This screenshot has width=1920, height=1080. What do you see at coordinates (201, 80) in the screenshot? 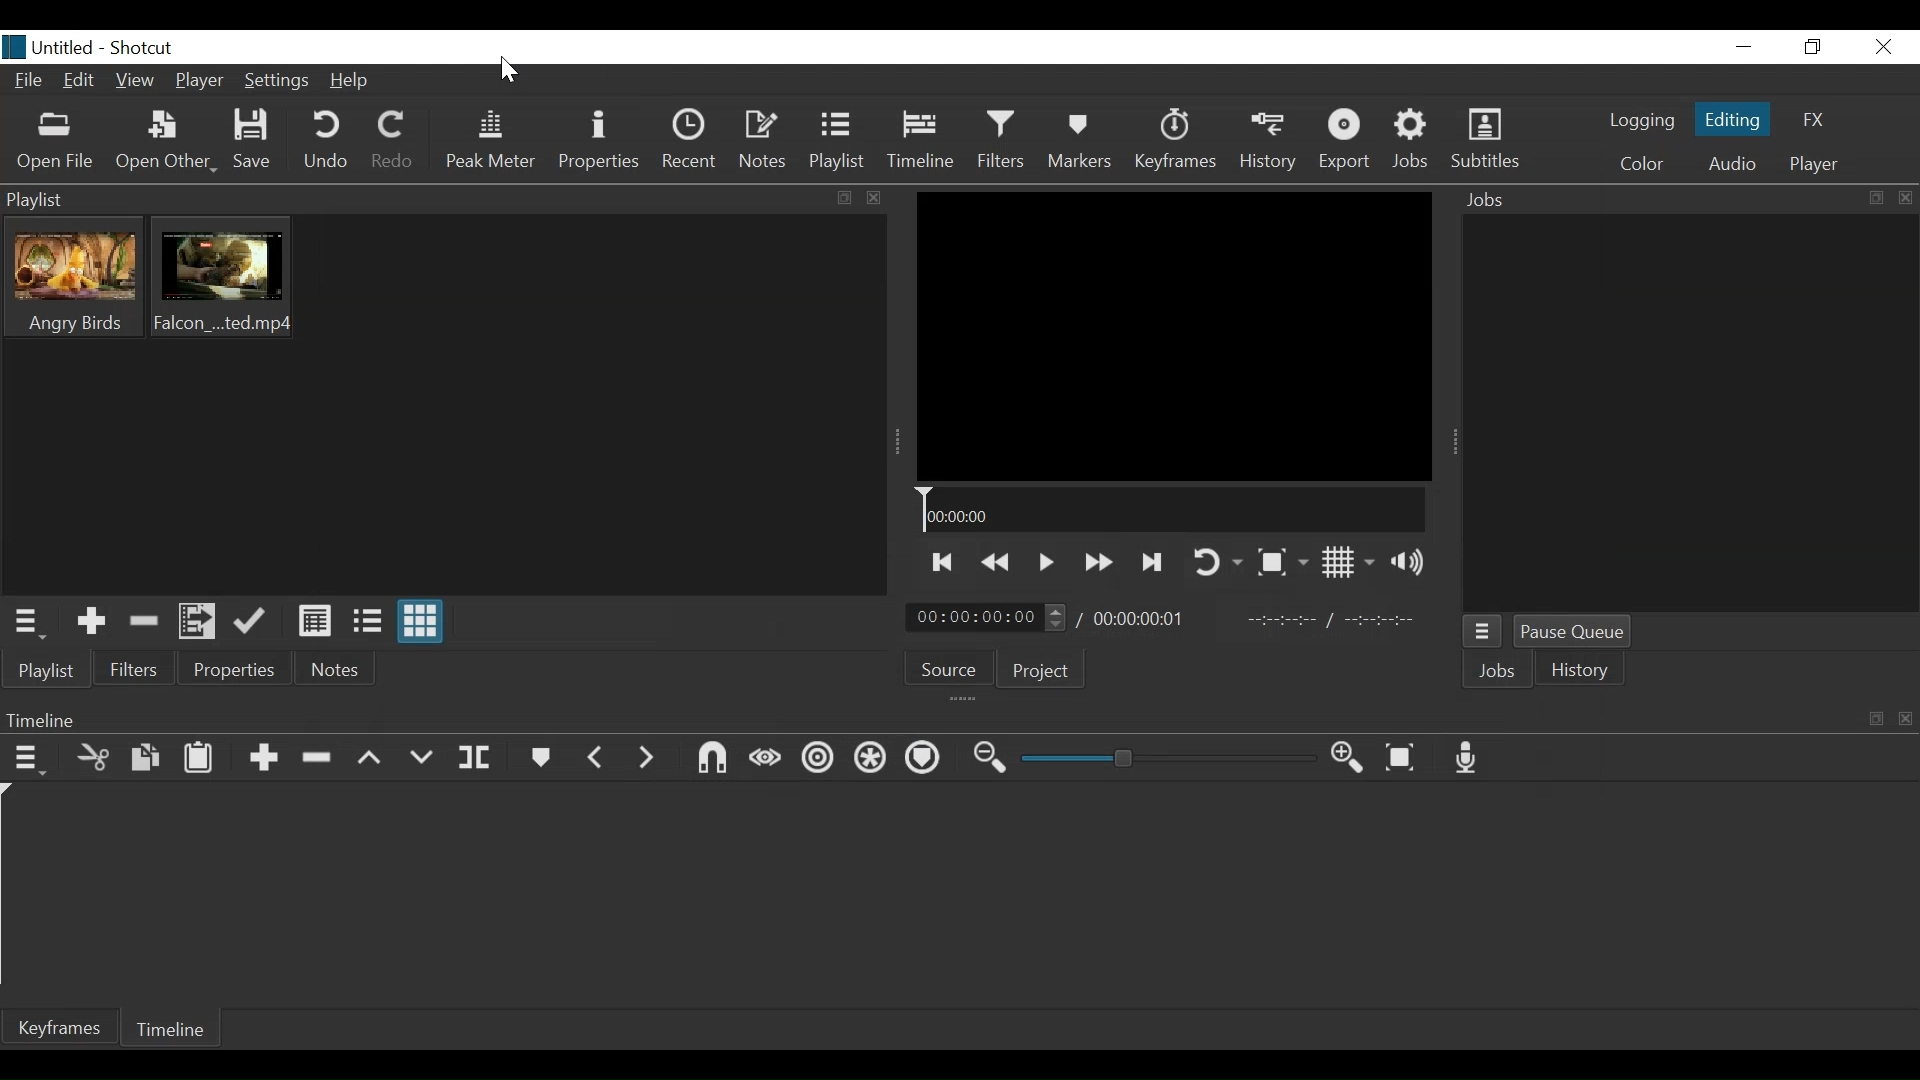
I see `Player` at bounding box center [201, 80].